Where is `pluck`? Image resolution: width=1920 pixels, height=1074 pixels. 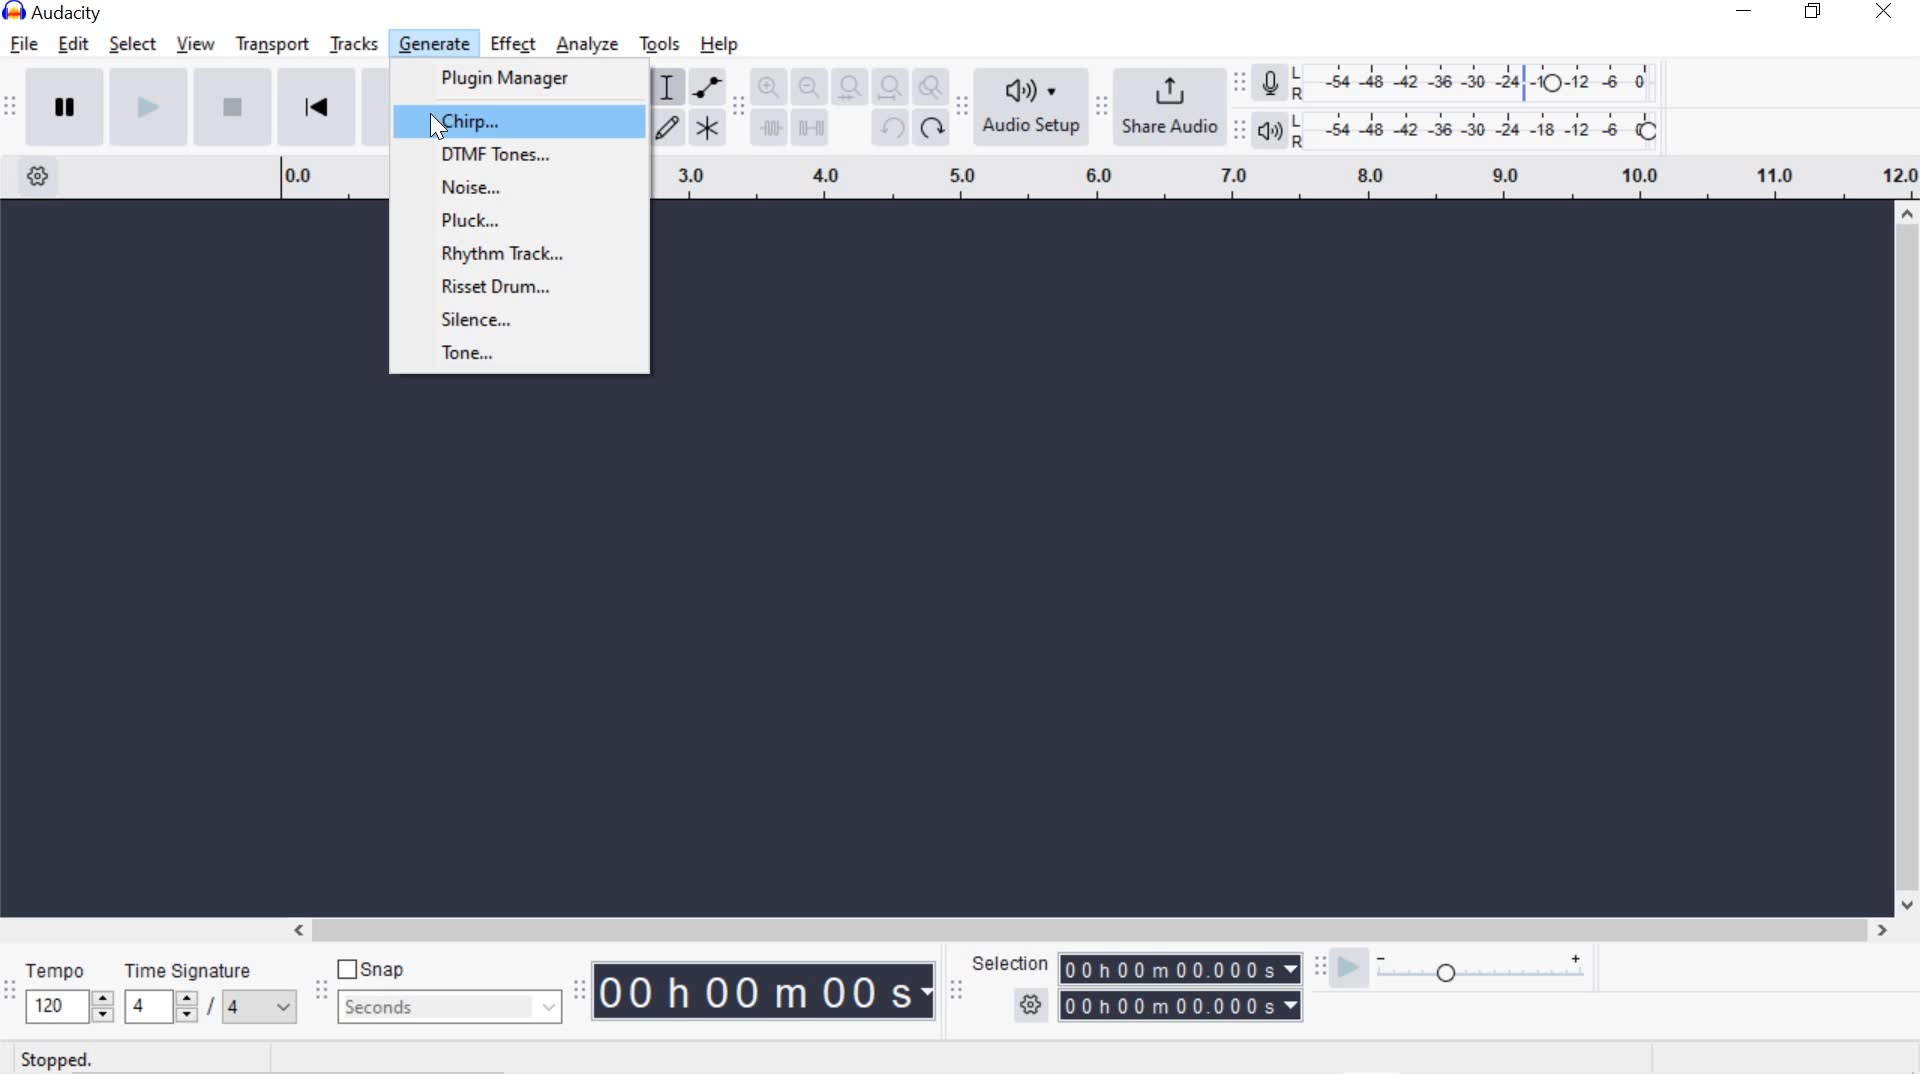
pluck is located at coordinates (524, 222).